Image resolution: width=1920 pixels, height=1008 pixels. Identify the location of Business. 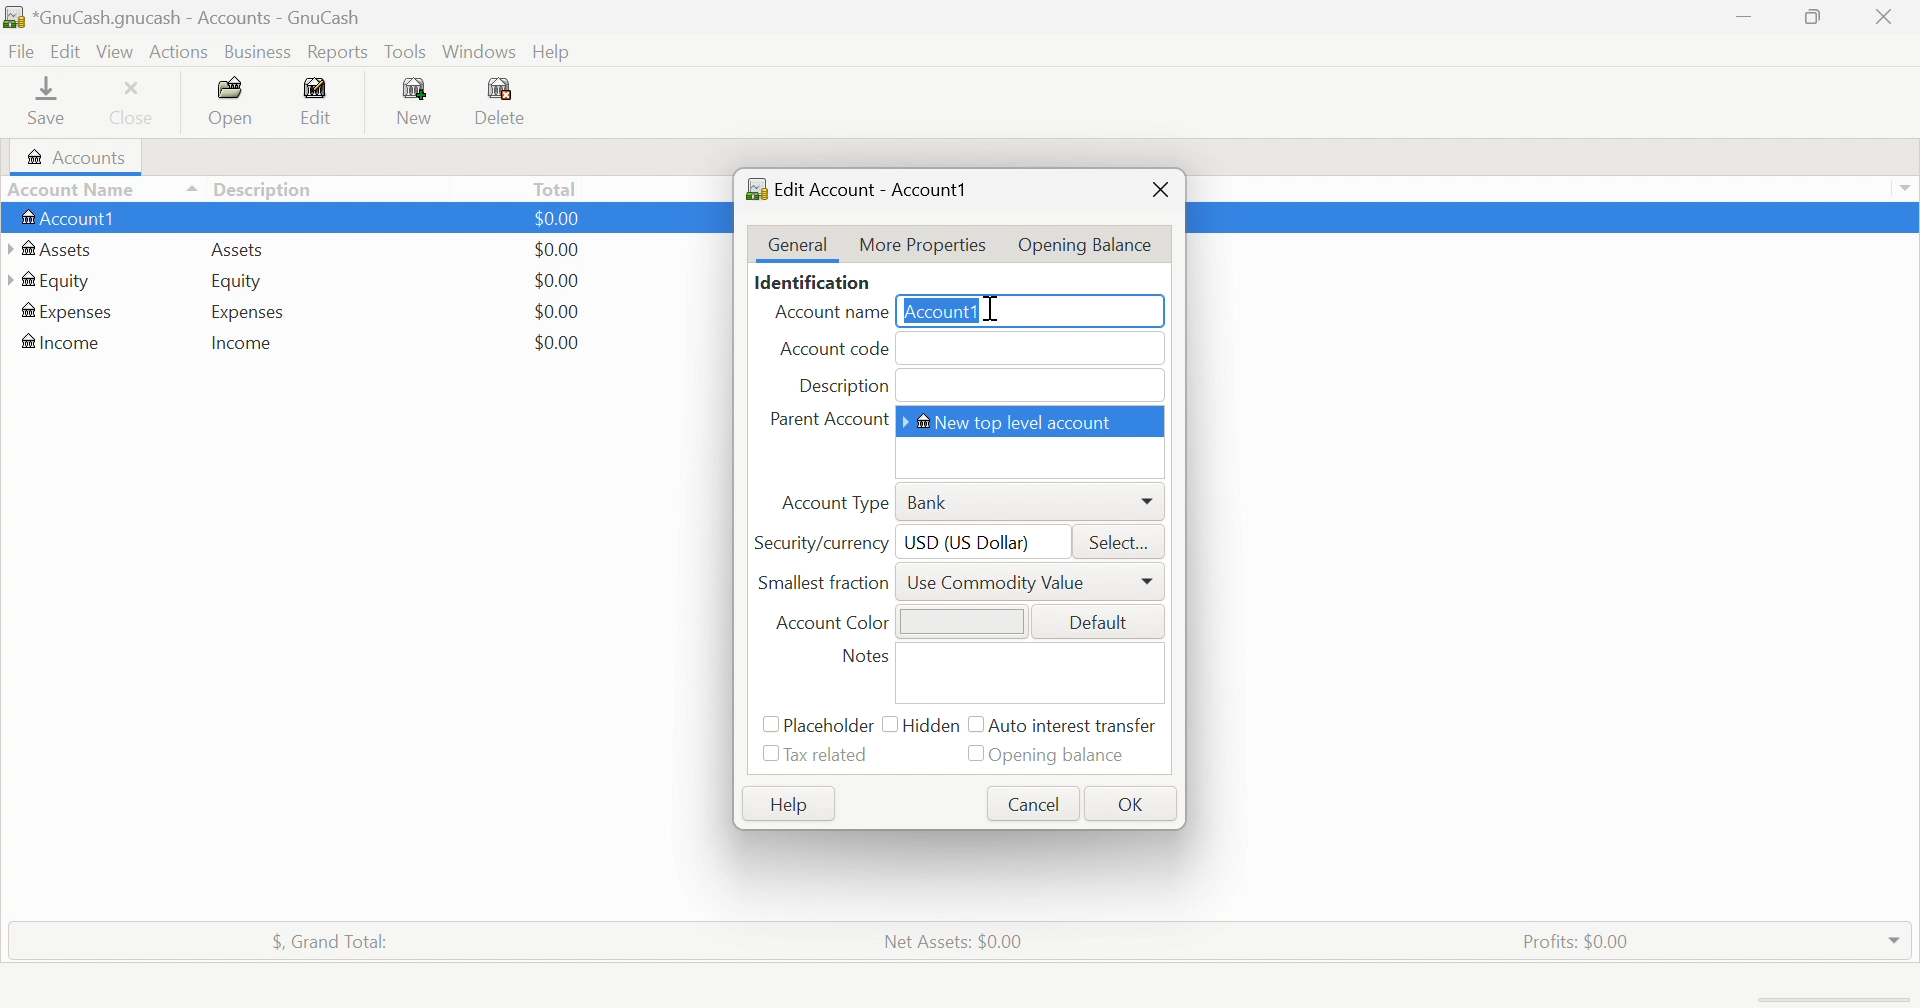
(257, 53).